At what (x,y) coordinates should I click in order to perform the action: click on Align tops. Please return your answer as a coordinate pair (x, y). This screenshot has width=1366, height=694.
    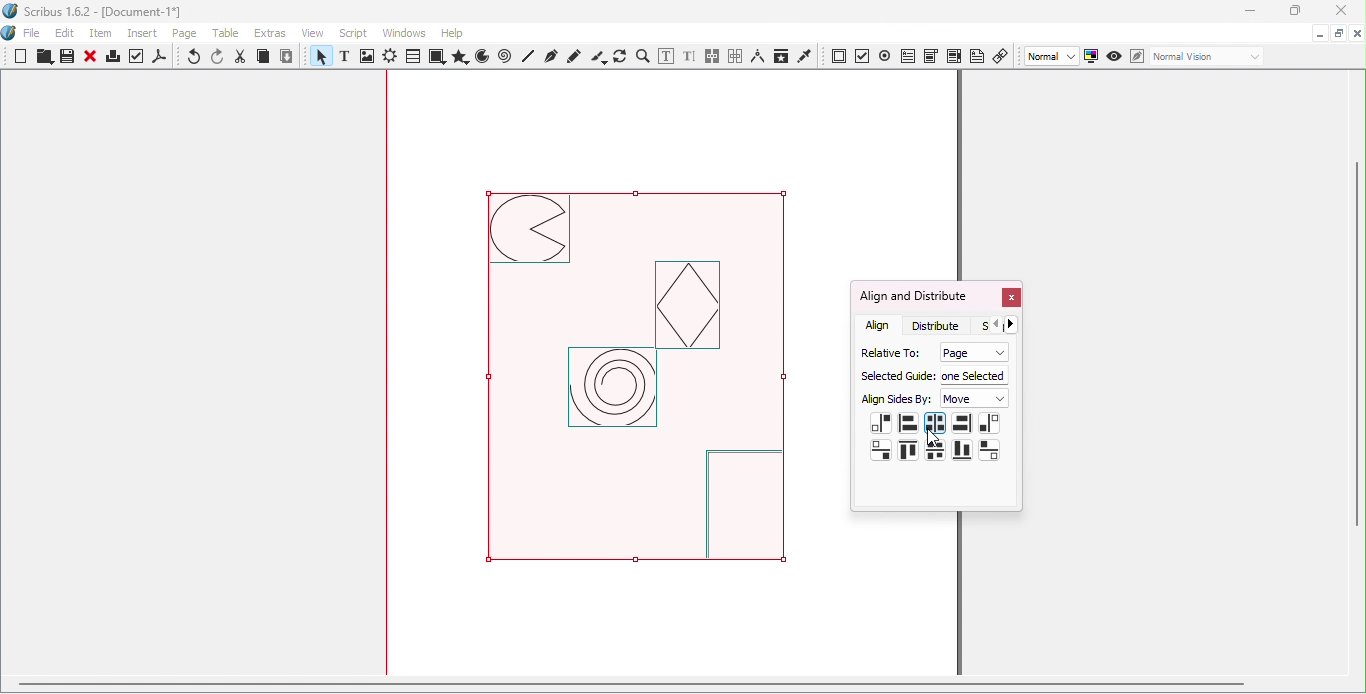
    Looking at the image, I should click on (908, 452).